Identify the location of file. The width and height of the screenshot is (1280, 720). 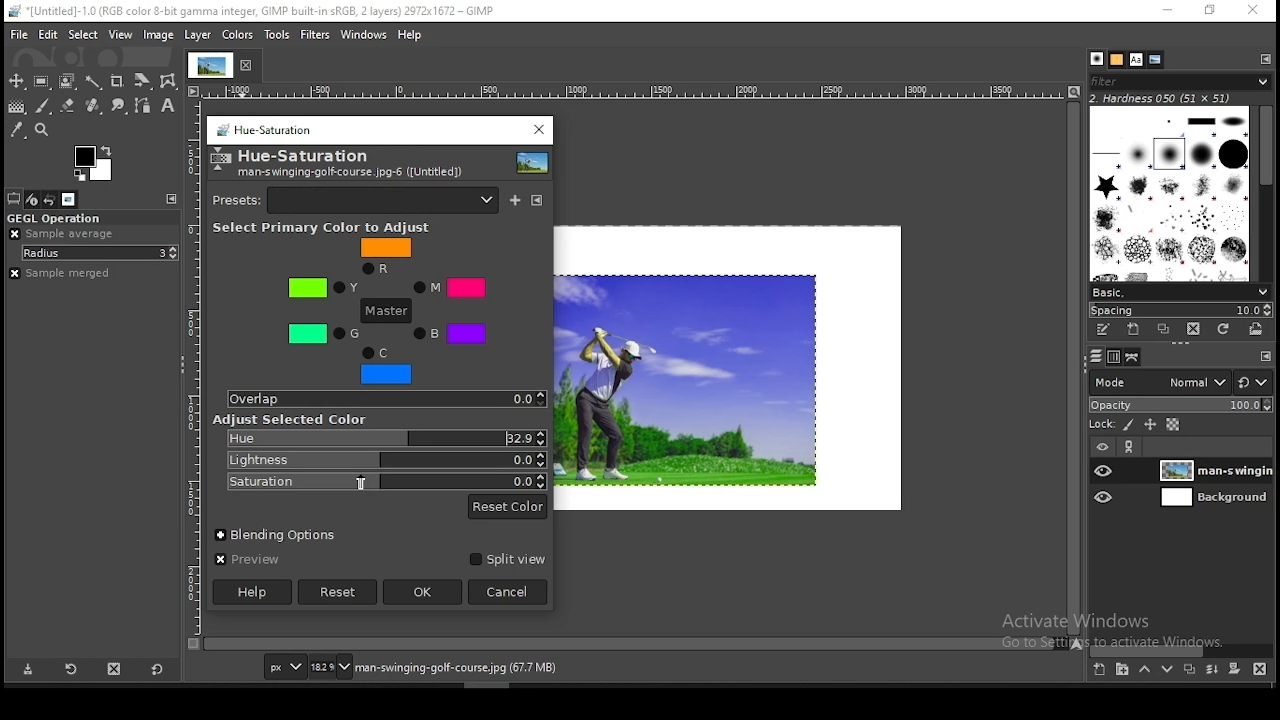
(20, 33).